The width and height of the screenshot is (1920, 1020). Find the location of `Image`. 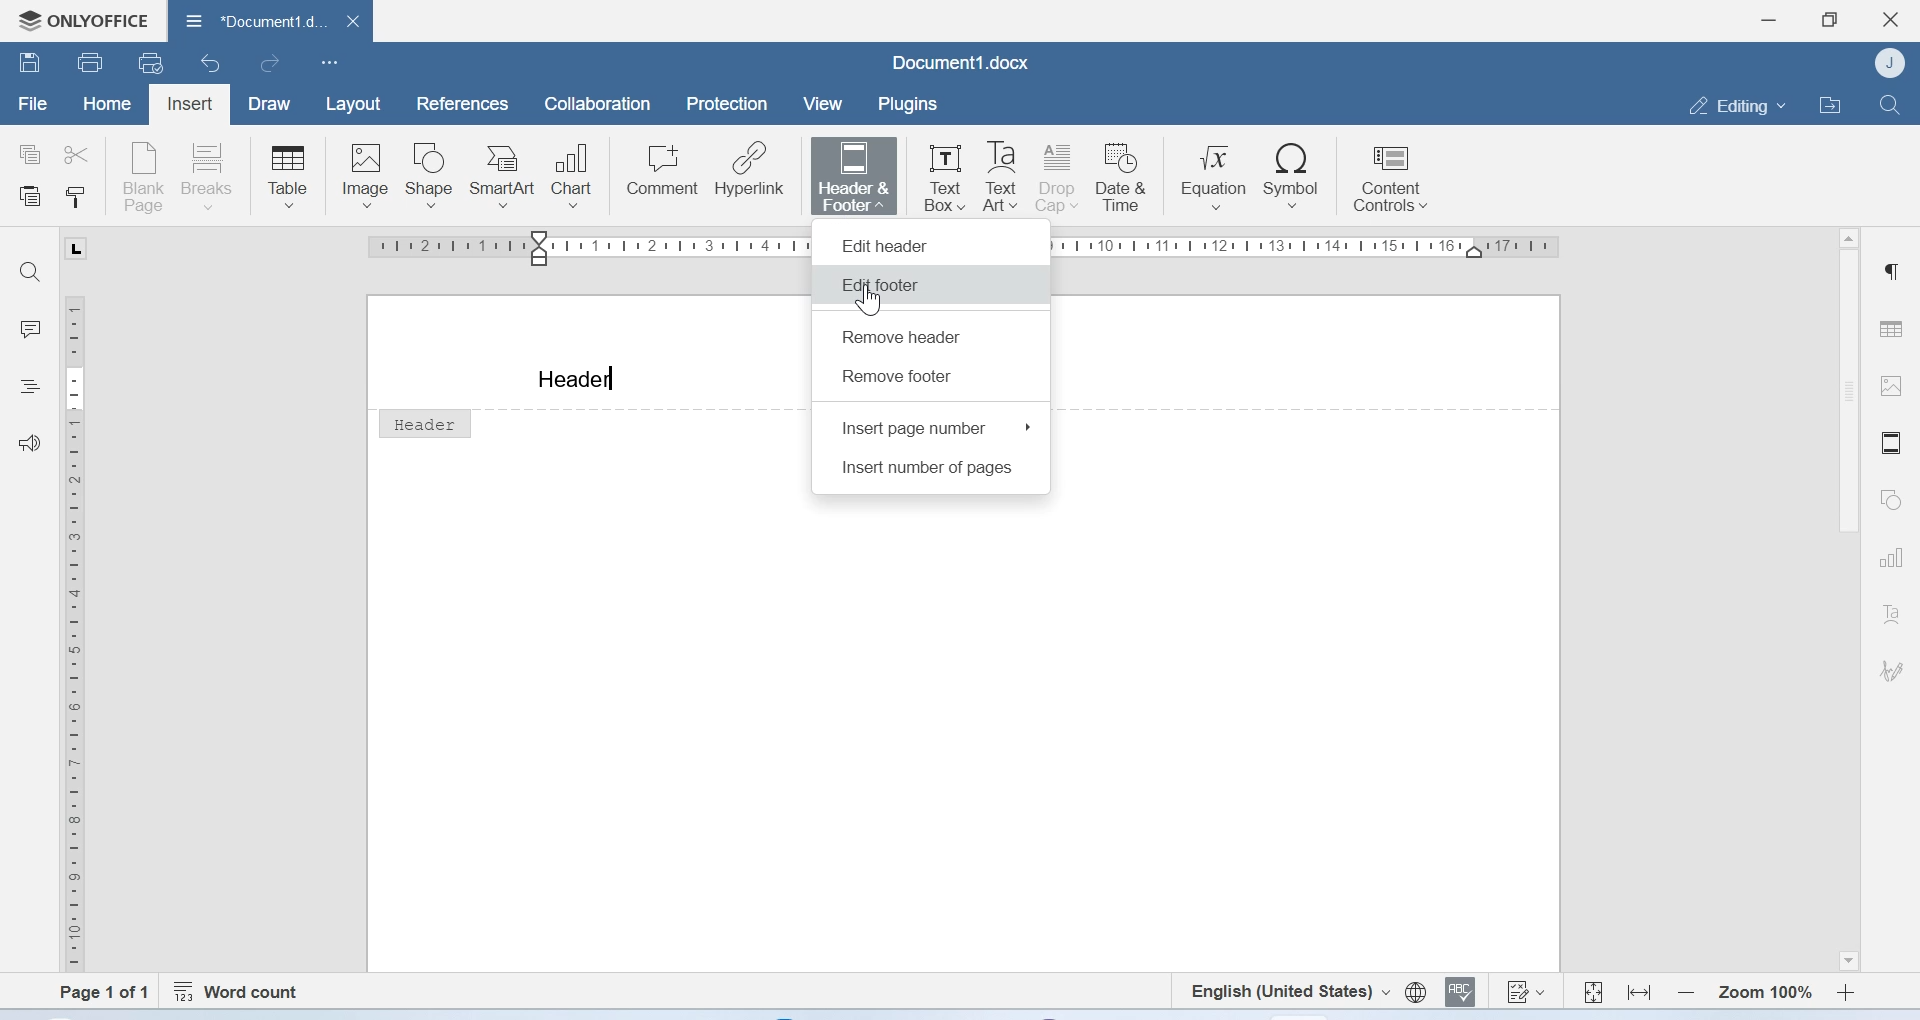

Image is located at coordinates (365, 174).